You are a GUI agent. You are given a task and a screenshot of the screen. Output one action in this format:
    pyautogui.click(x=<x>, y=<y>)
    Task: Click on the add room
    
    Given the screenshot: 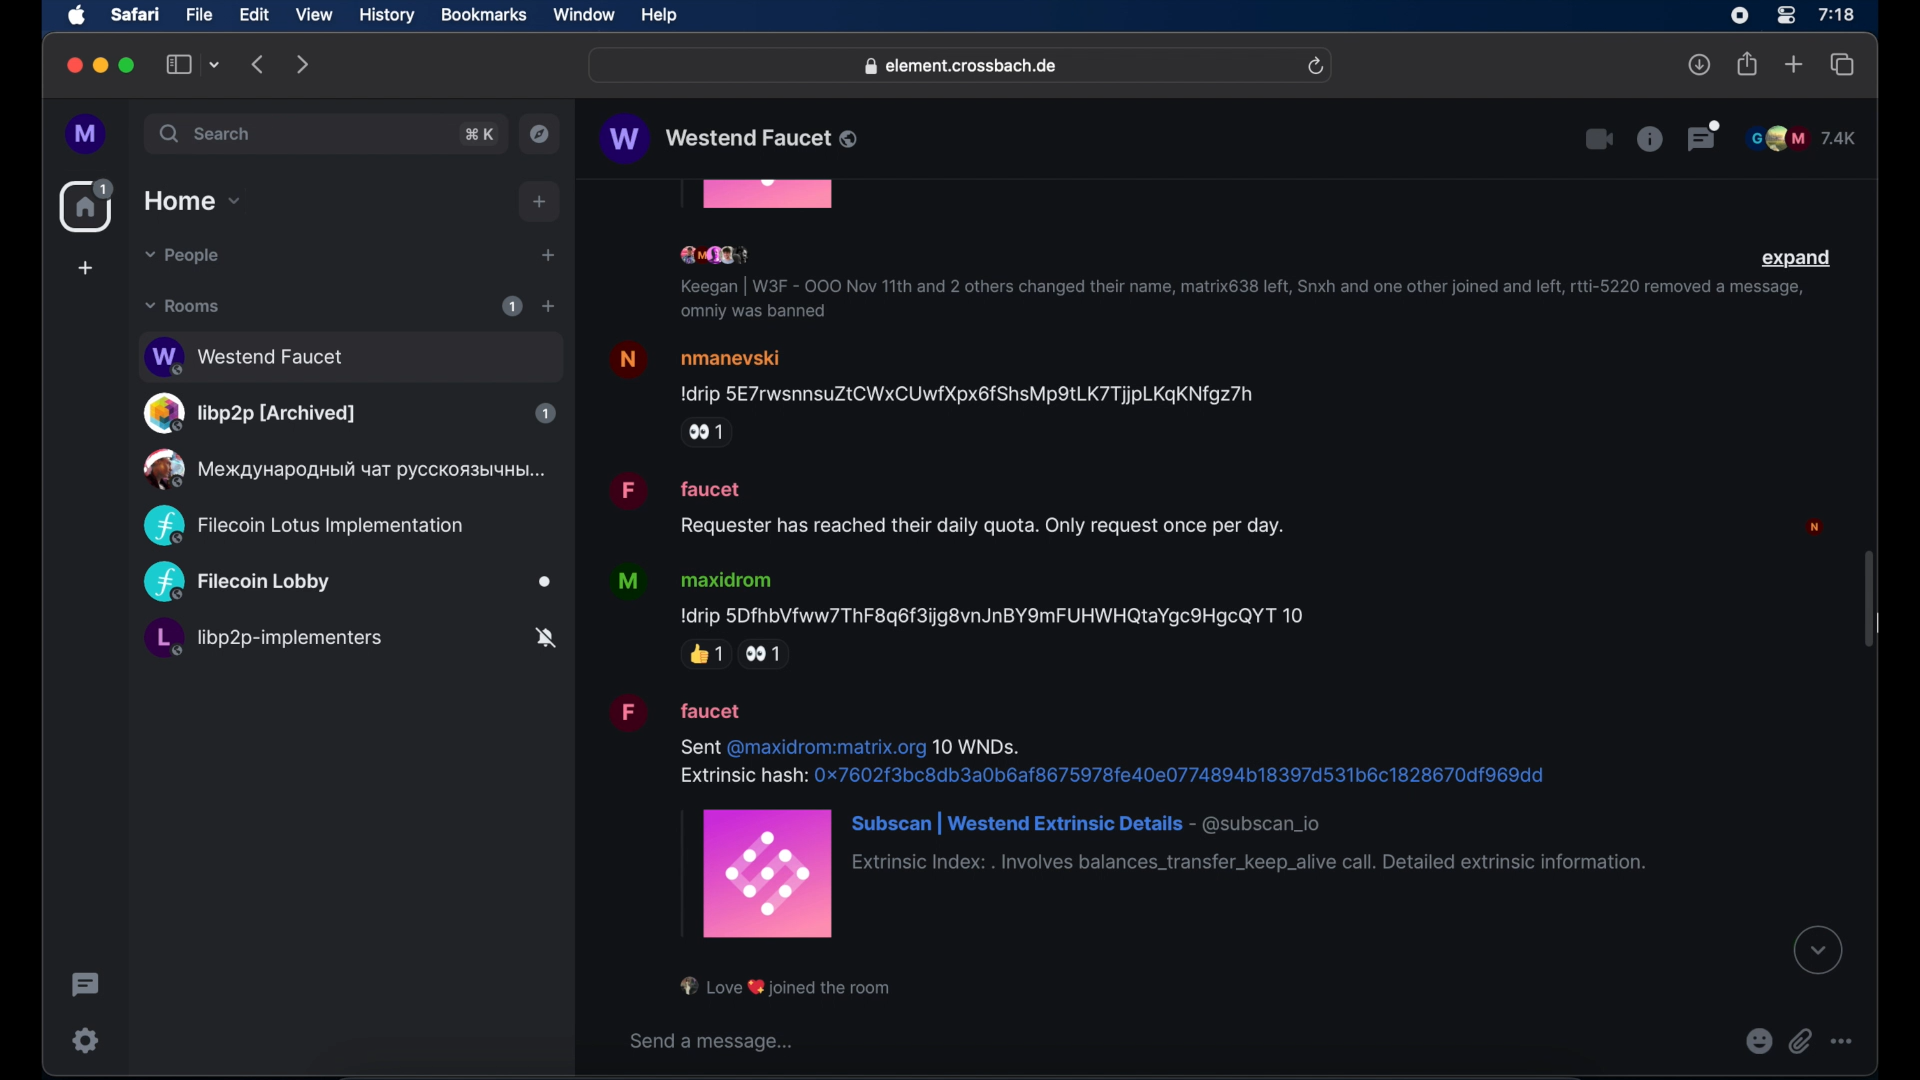 What is the action you would take?
    pyautogui.click(x=548, y=306)
    